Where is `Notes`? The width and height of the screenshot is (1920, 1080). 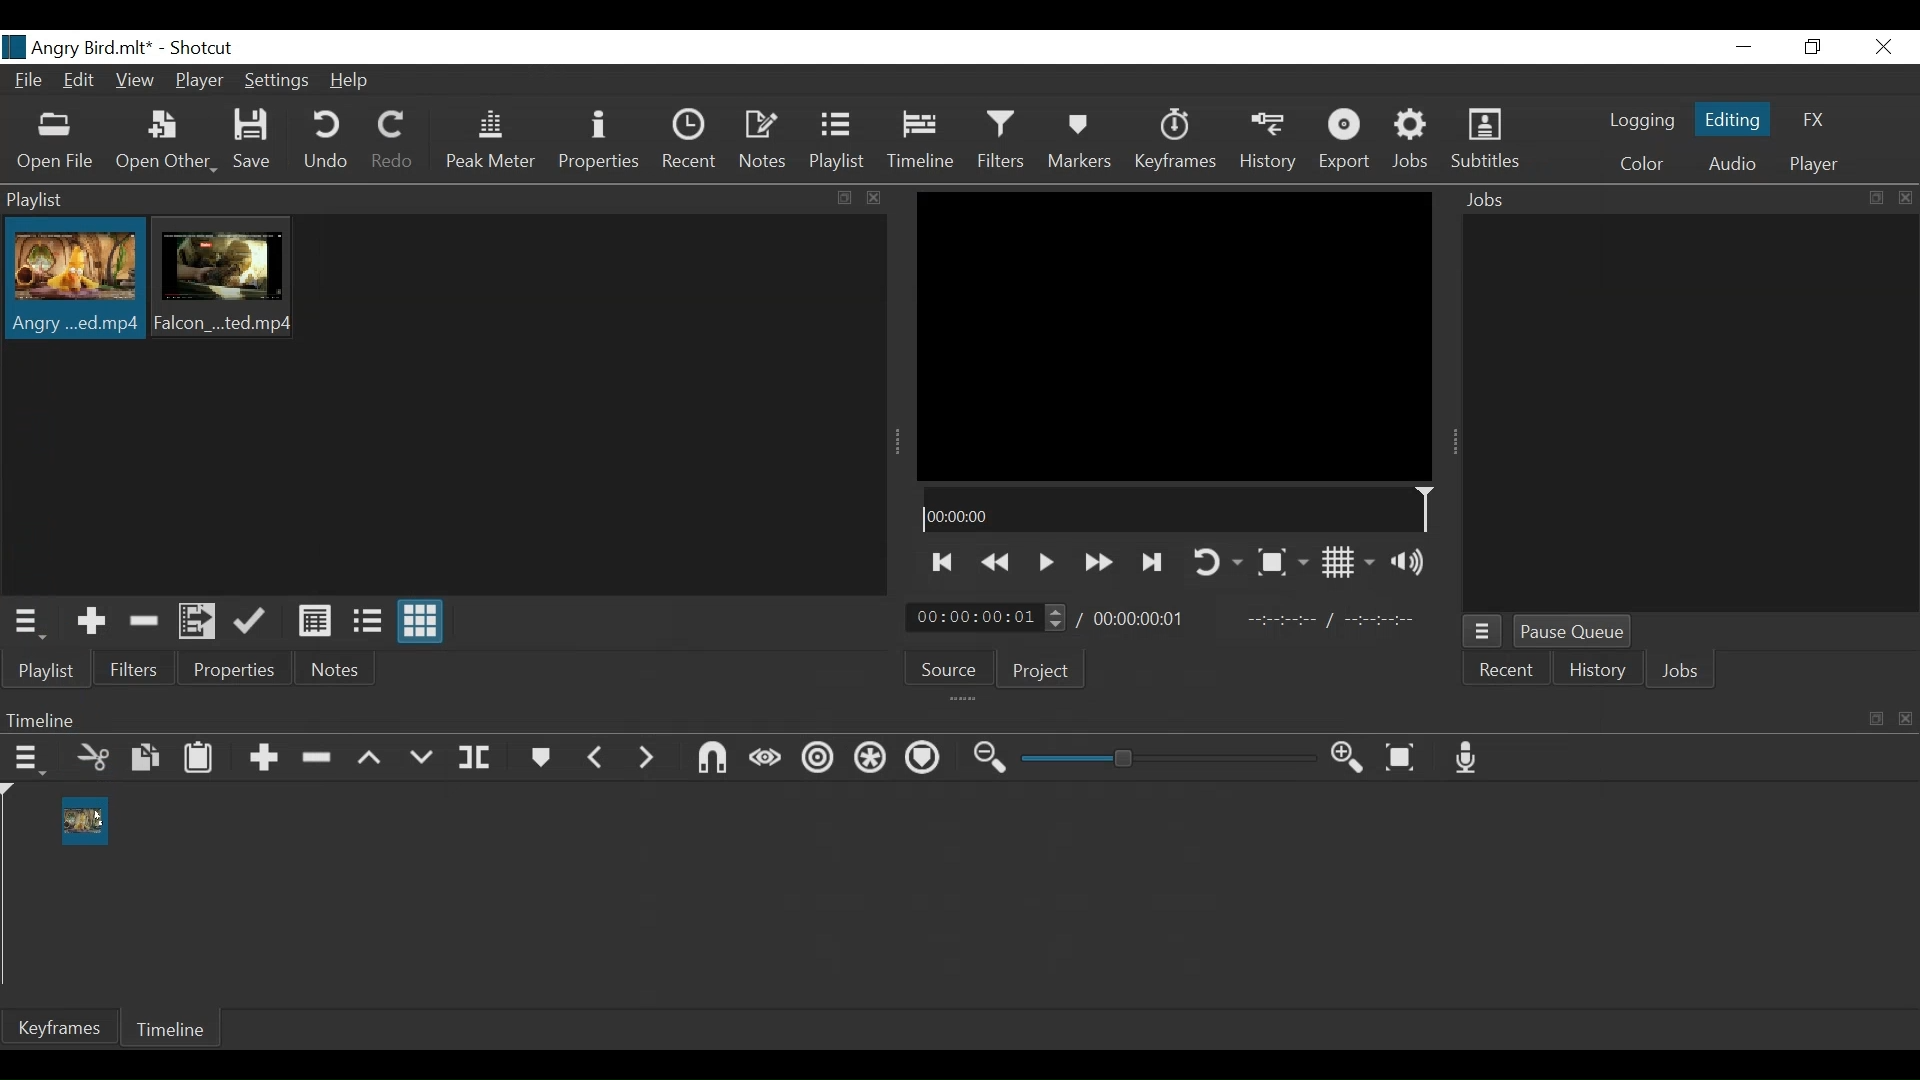 Notes is located at coordinates (334, 669).